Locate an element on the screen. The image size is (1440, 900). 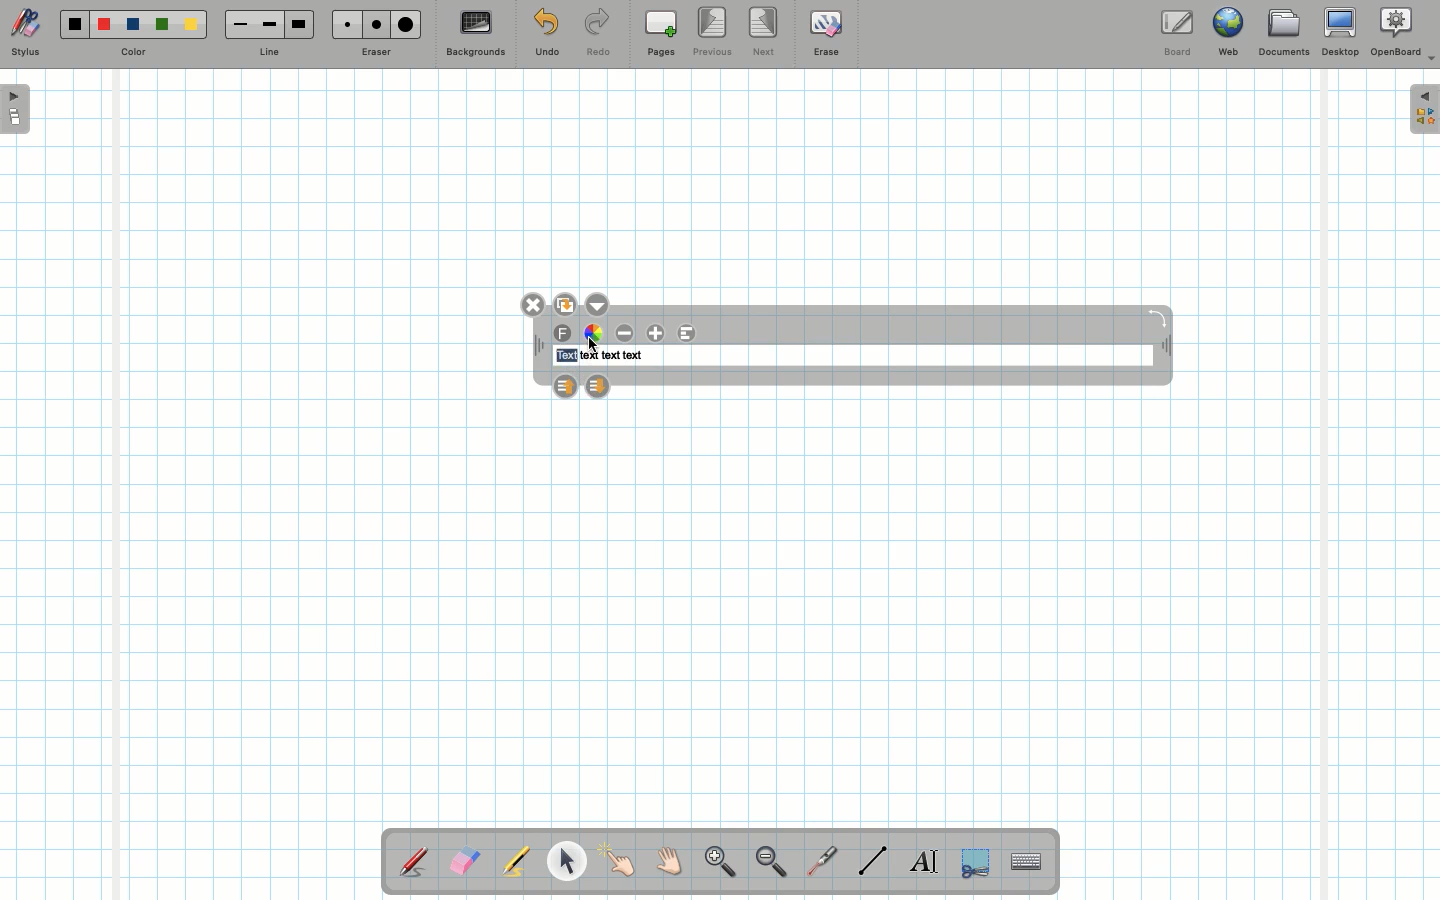
Grab is located at coordinates (670, 864).